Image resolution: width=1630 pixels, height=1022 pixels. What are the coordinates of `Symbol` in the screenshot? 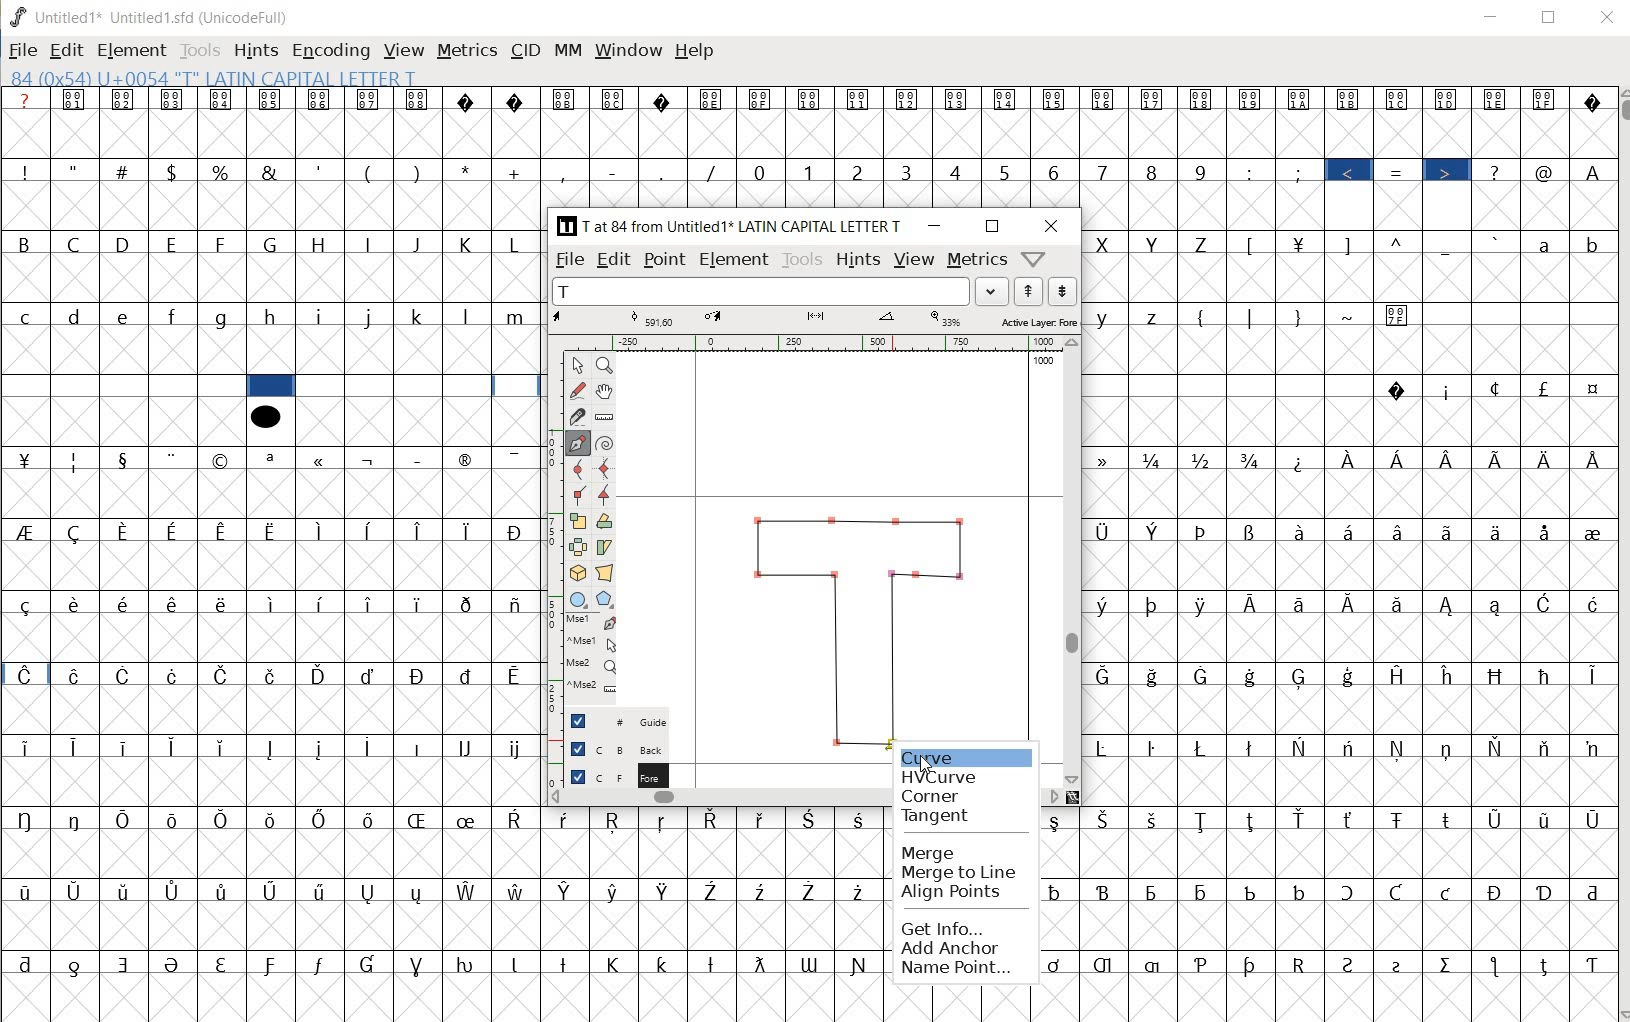 It's located at (420, 963).